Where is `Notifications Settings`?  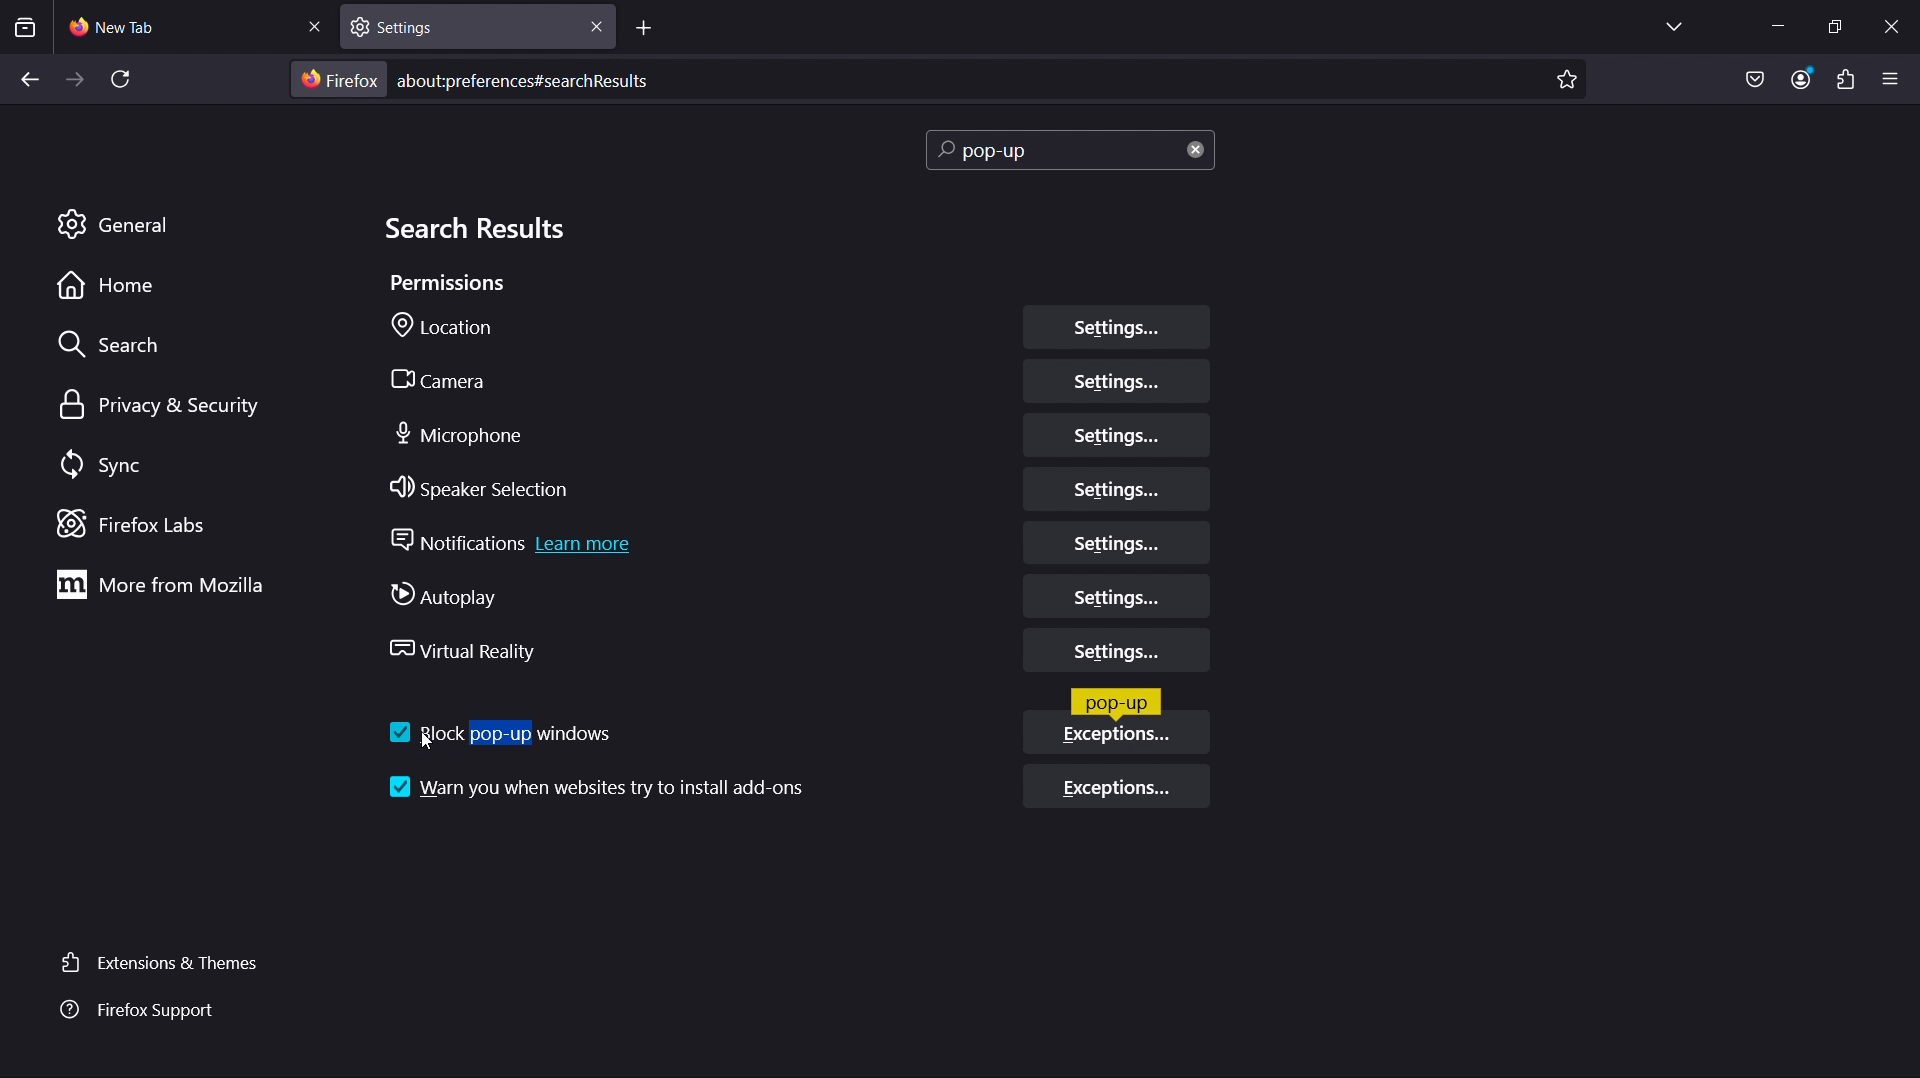
Notifications Settings is located at coordinates (1120, 543).